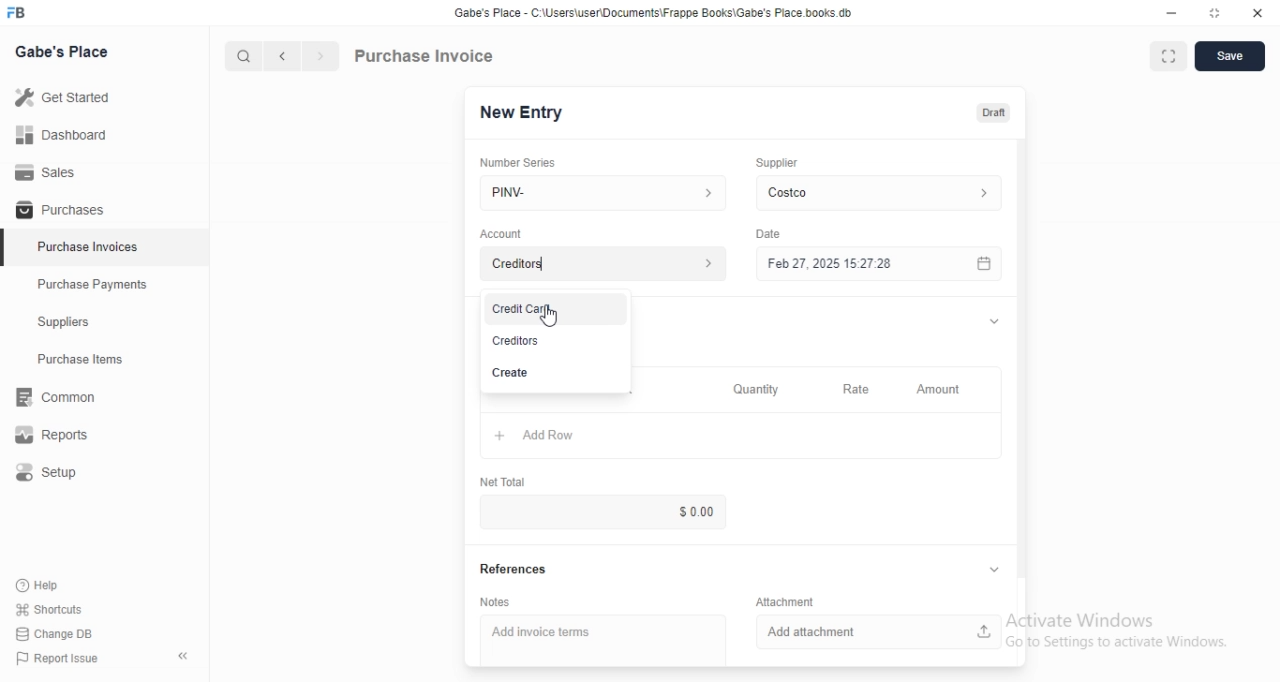  What do you see at coordinates (994, 569) in the screenshot?
I see `Collapse` at bounding box center [994, 569].